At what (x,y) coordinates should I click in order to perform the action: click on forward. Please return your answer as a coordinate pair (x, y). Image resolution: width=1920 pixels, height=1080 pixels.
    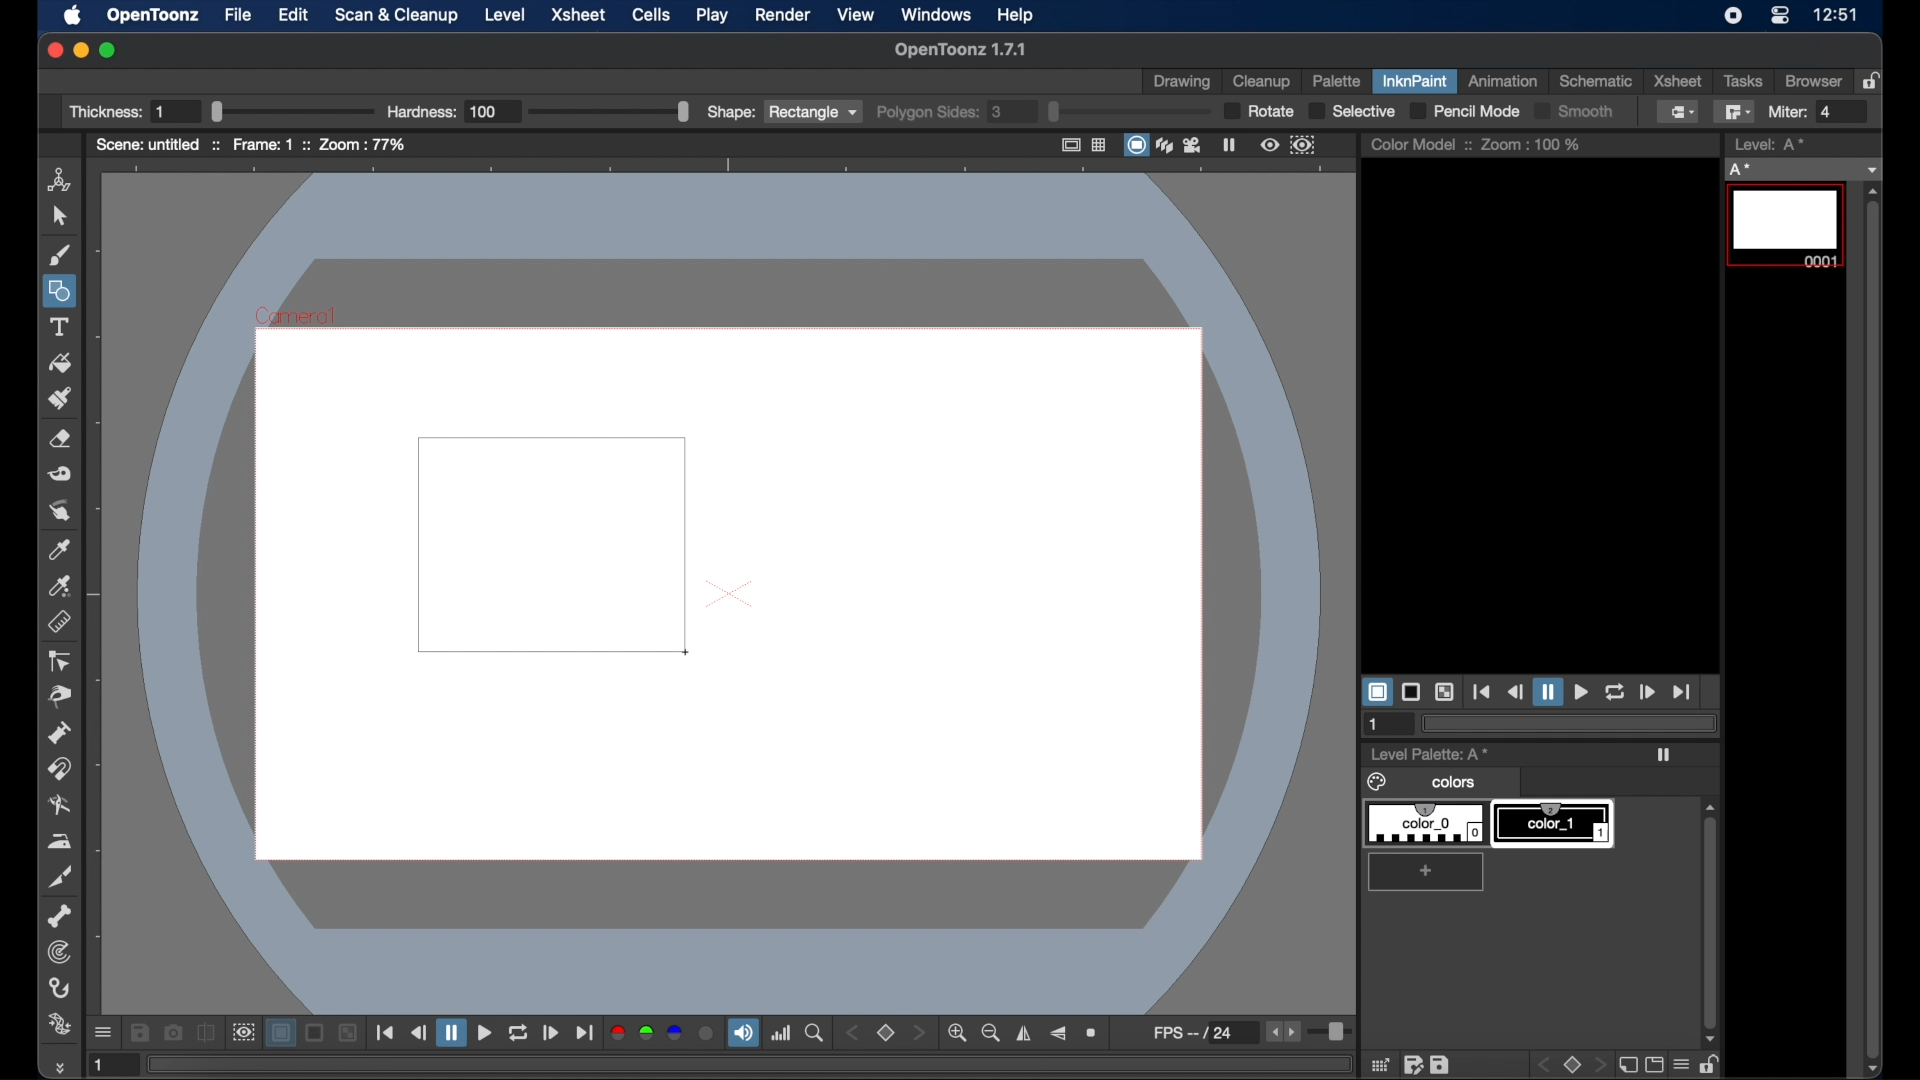
    Looking at the image, I should click on (551, 1033).